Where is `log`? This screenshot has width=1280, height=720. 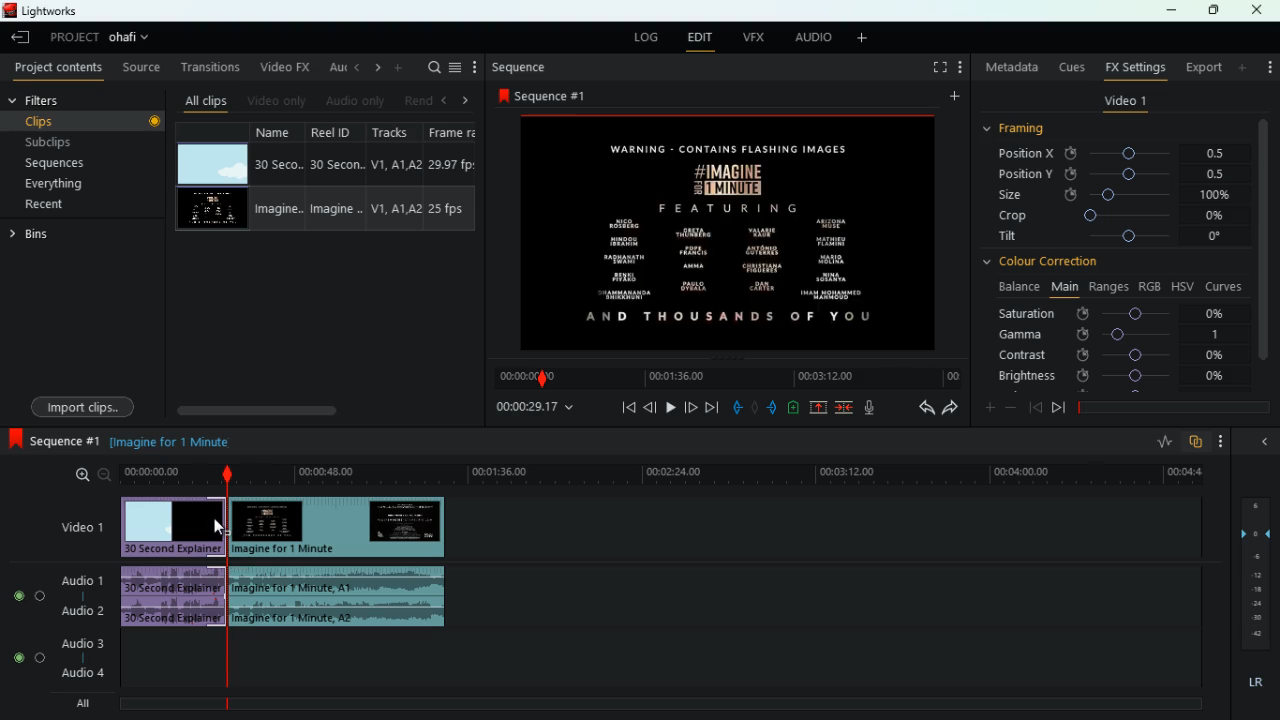 log is located at coordinates (646, 39).